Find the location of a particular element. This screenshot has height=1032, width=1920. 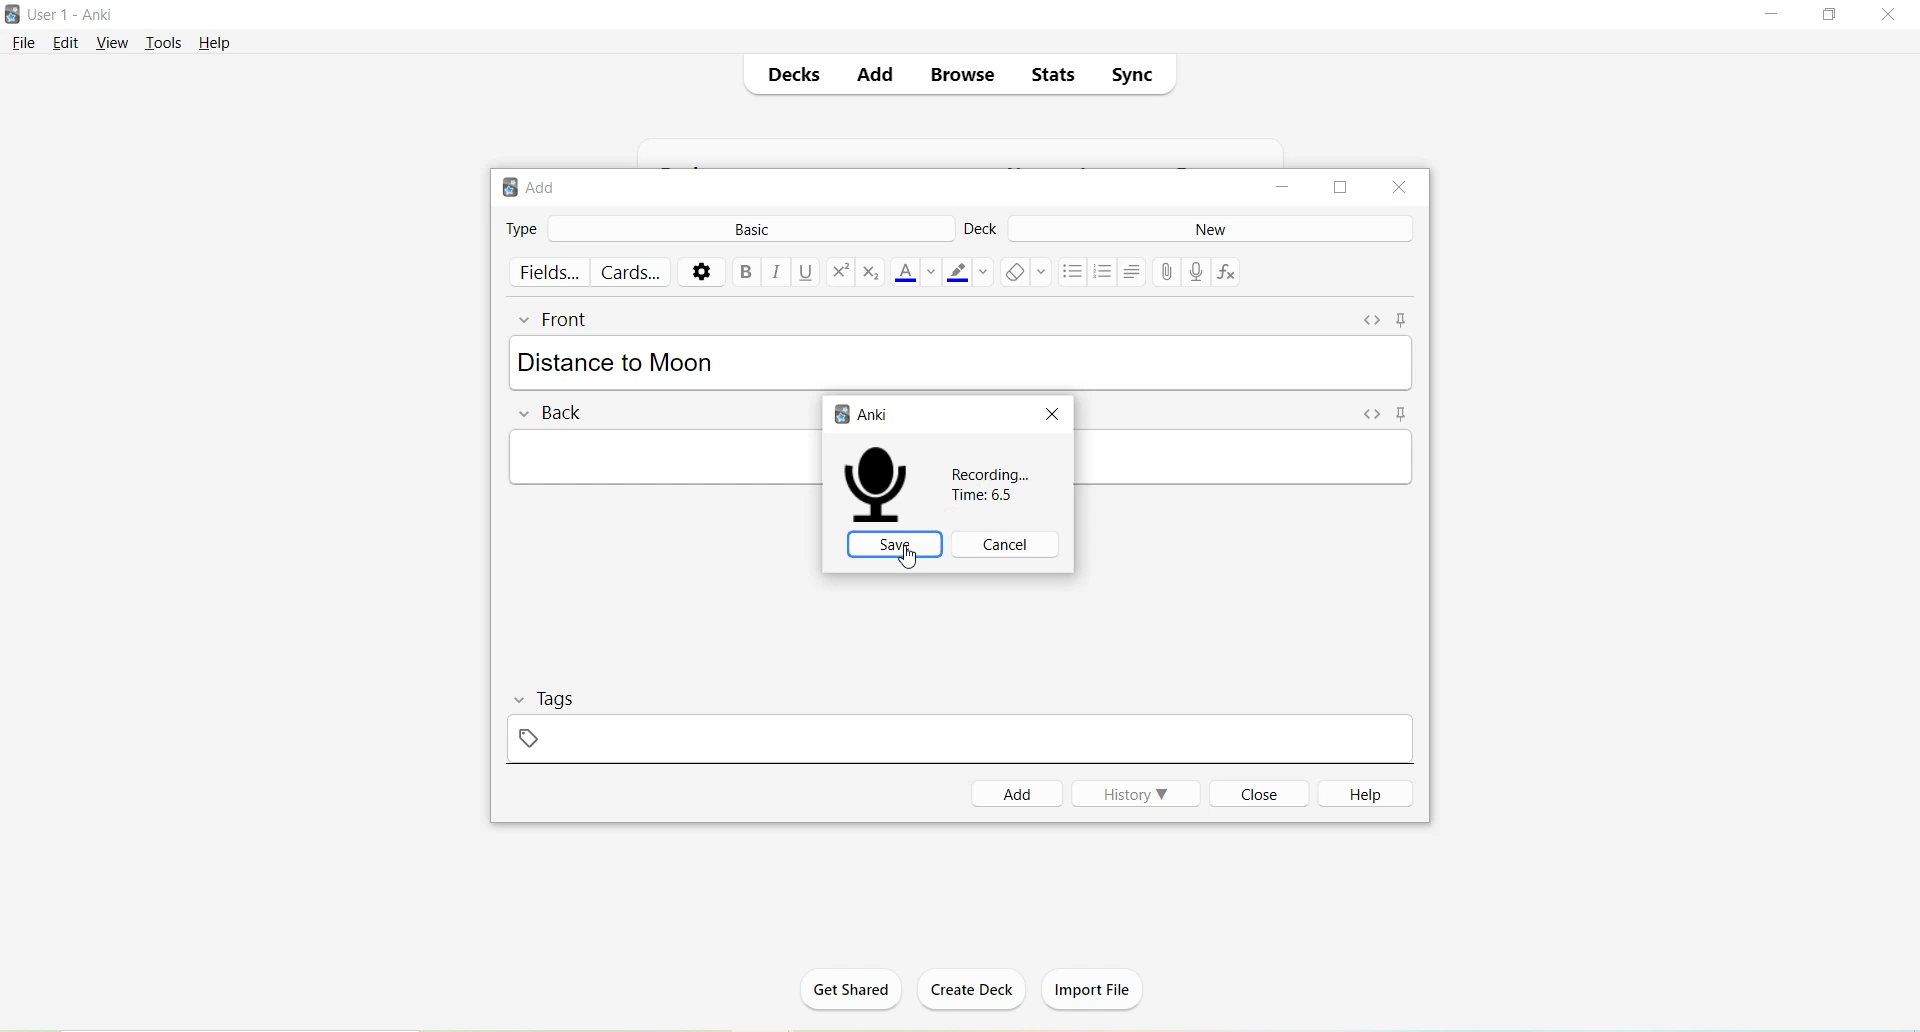

Sync is located at coordinates (1131, 71).